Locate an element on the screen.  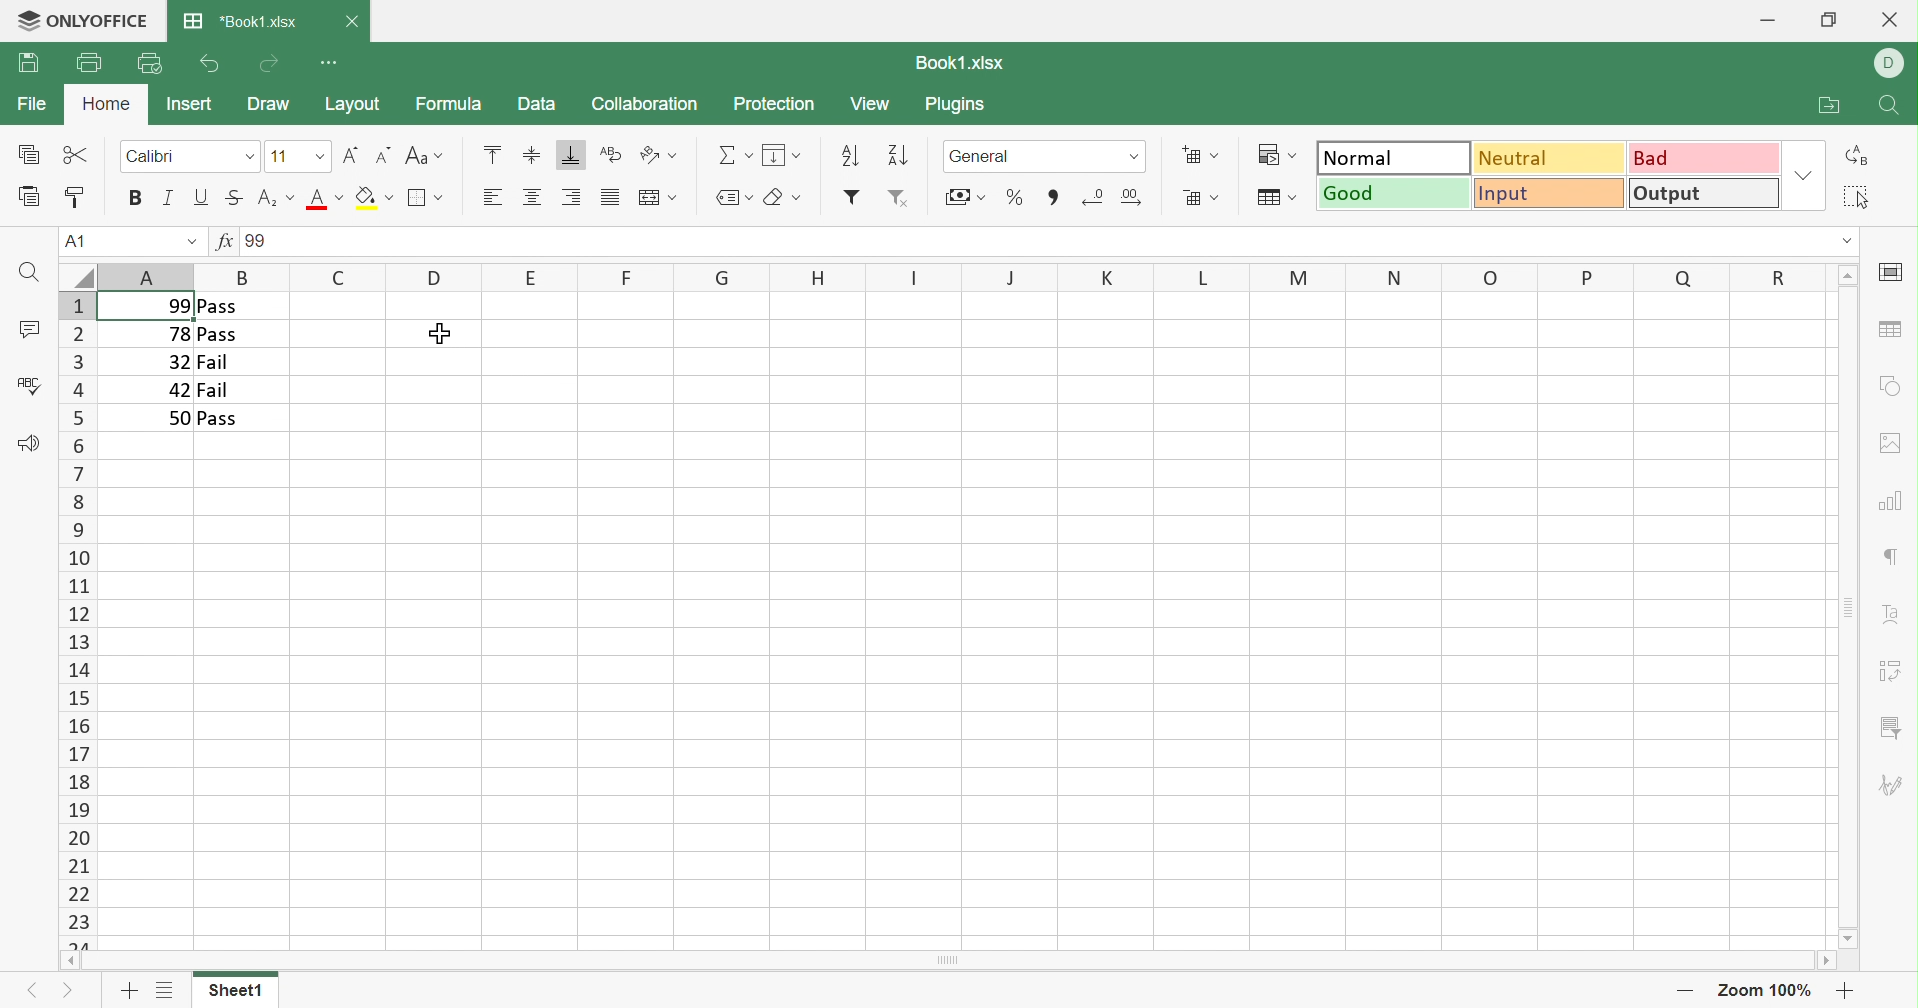
Merge center is located at coordinates (656, 199).